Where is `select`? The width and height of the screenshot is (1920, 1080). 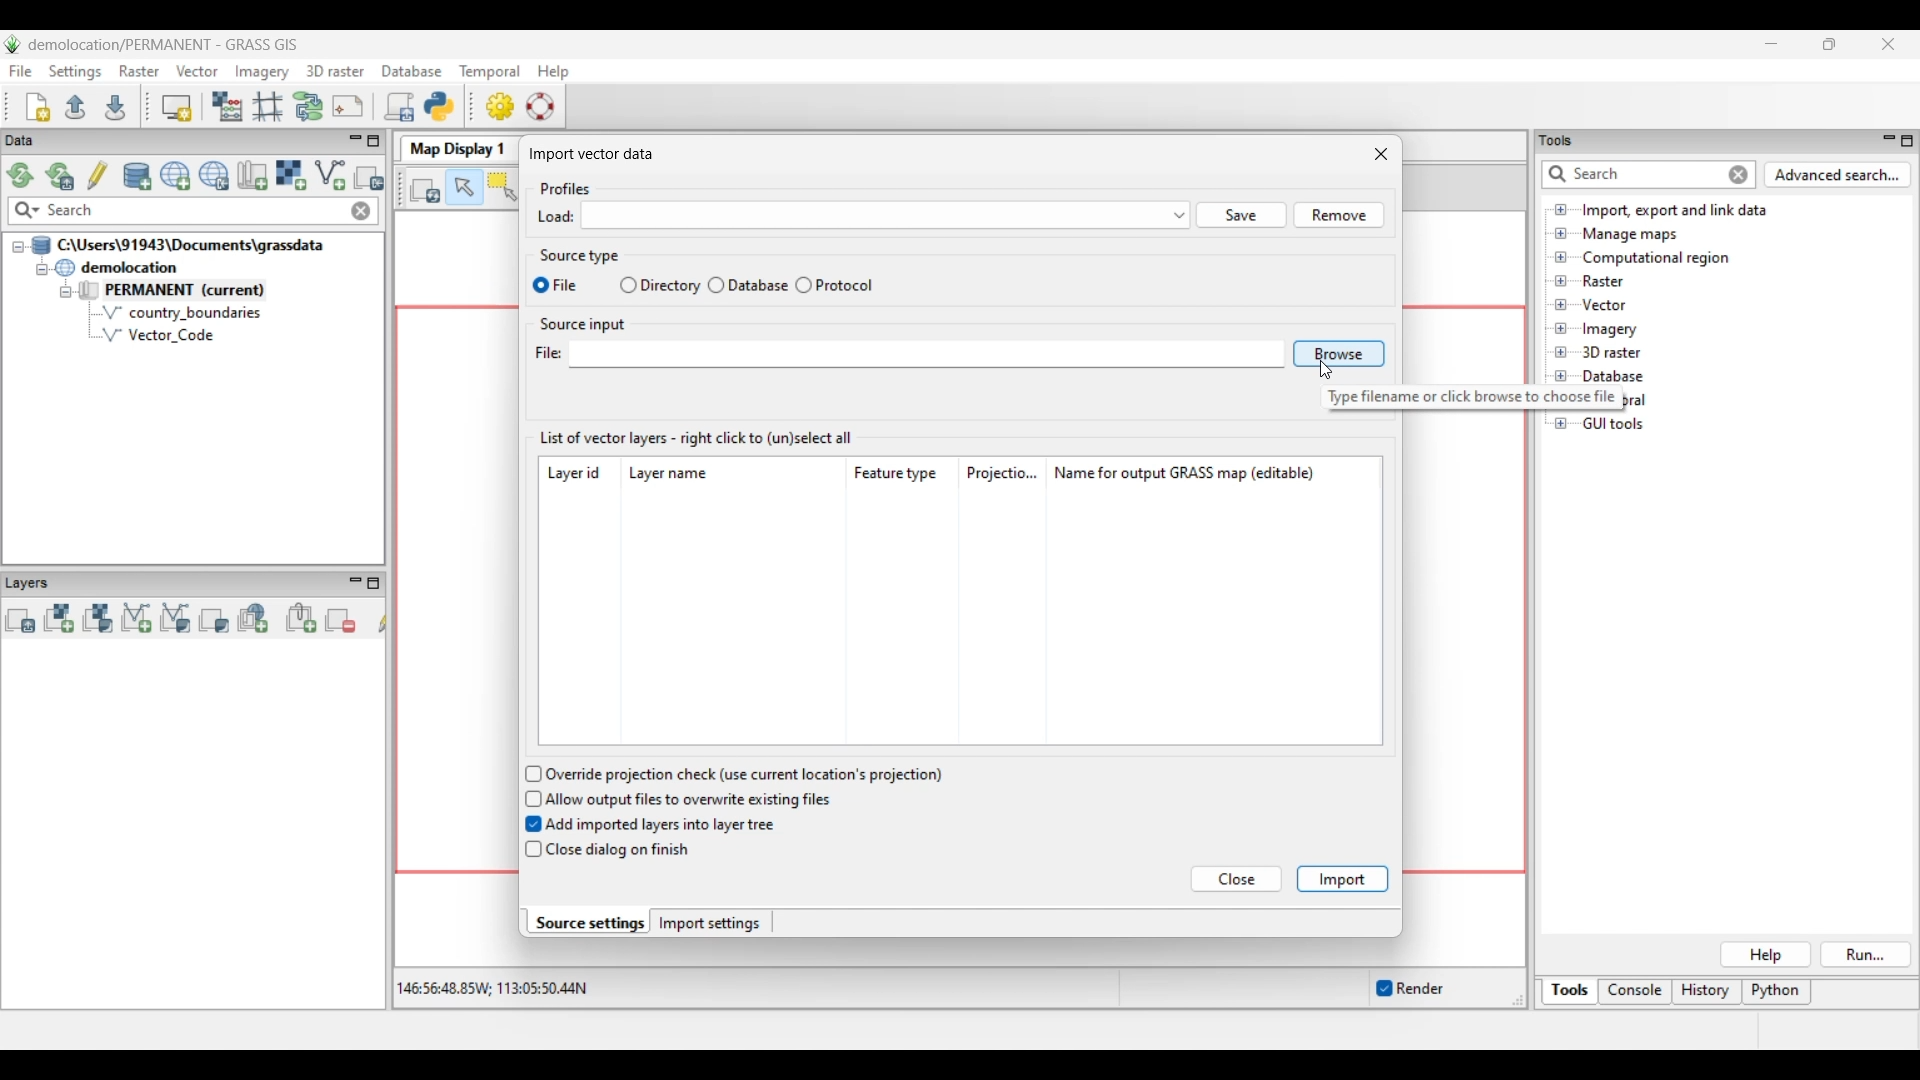 select is located at coordinates (624, 286).